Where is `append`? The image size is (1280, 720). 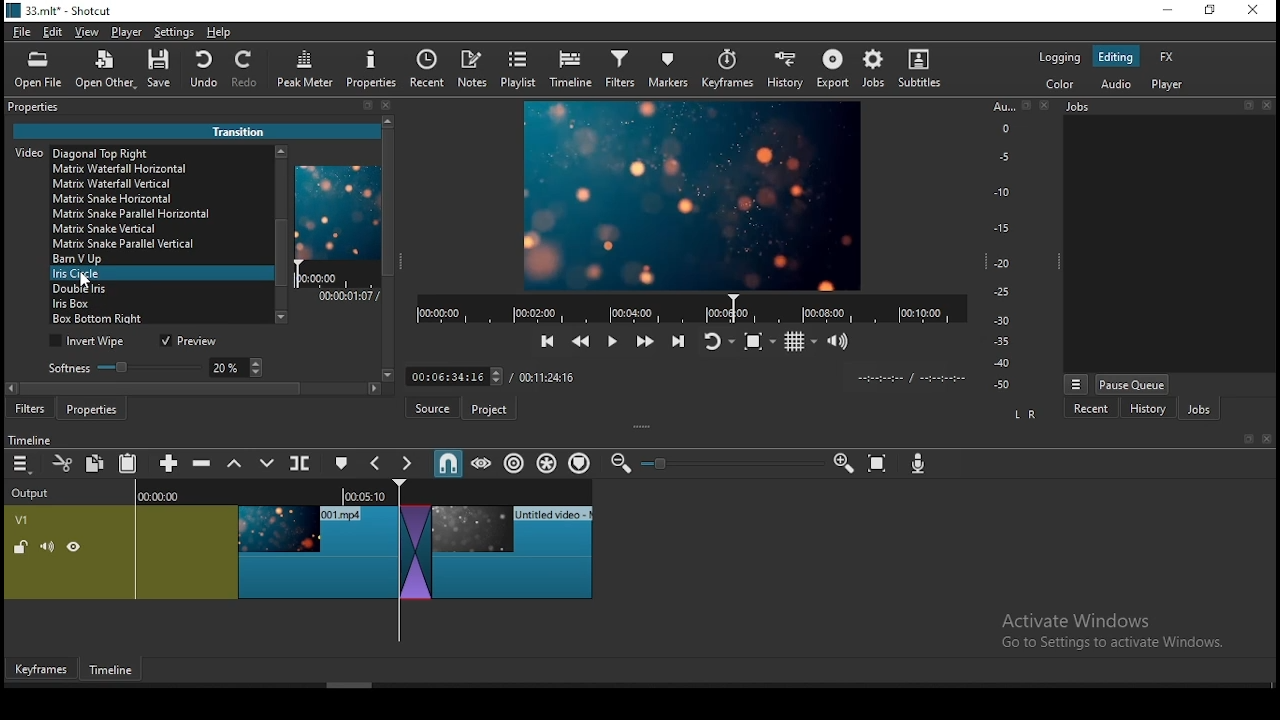 append is located at coordinates (170, 464).